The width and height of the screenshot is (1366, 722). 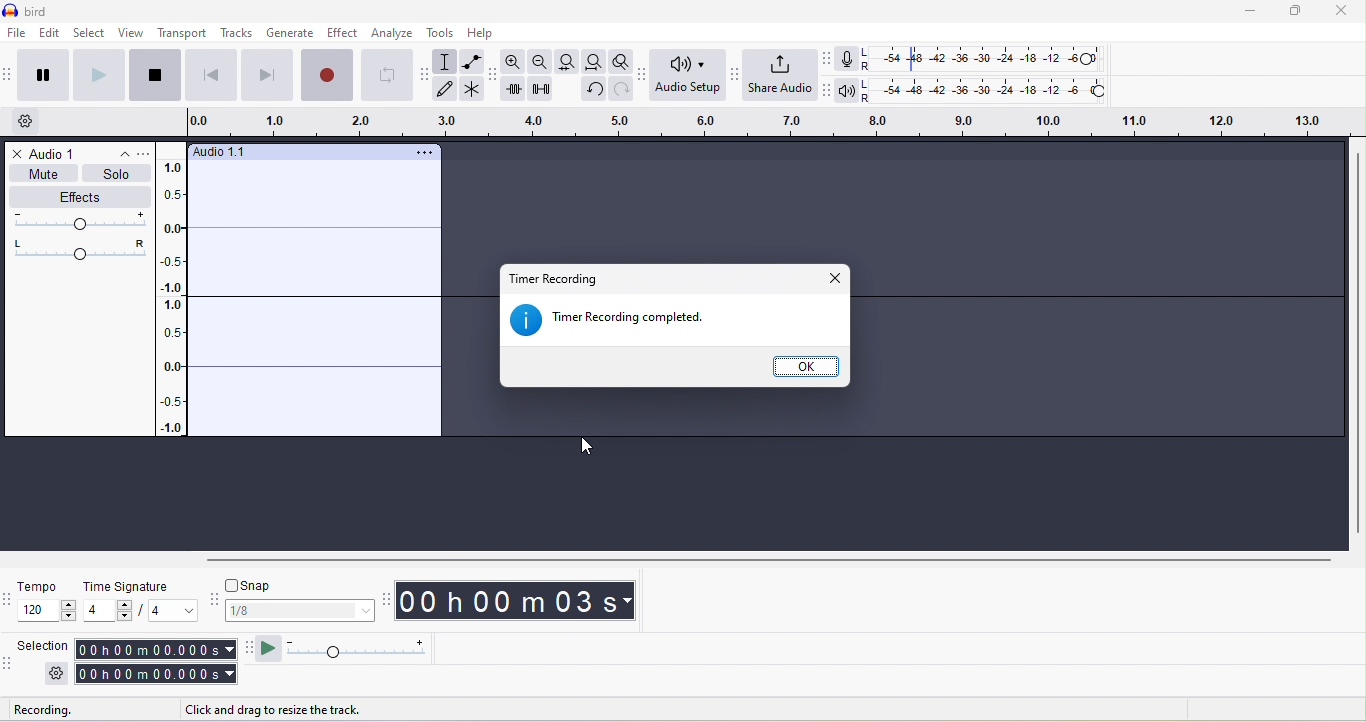 I want to click on pause, so click(x=40, y=78).